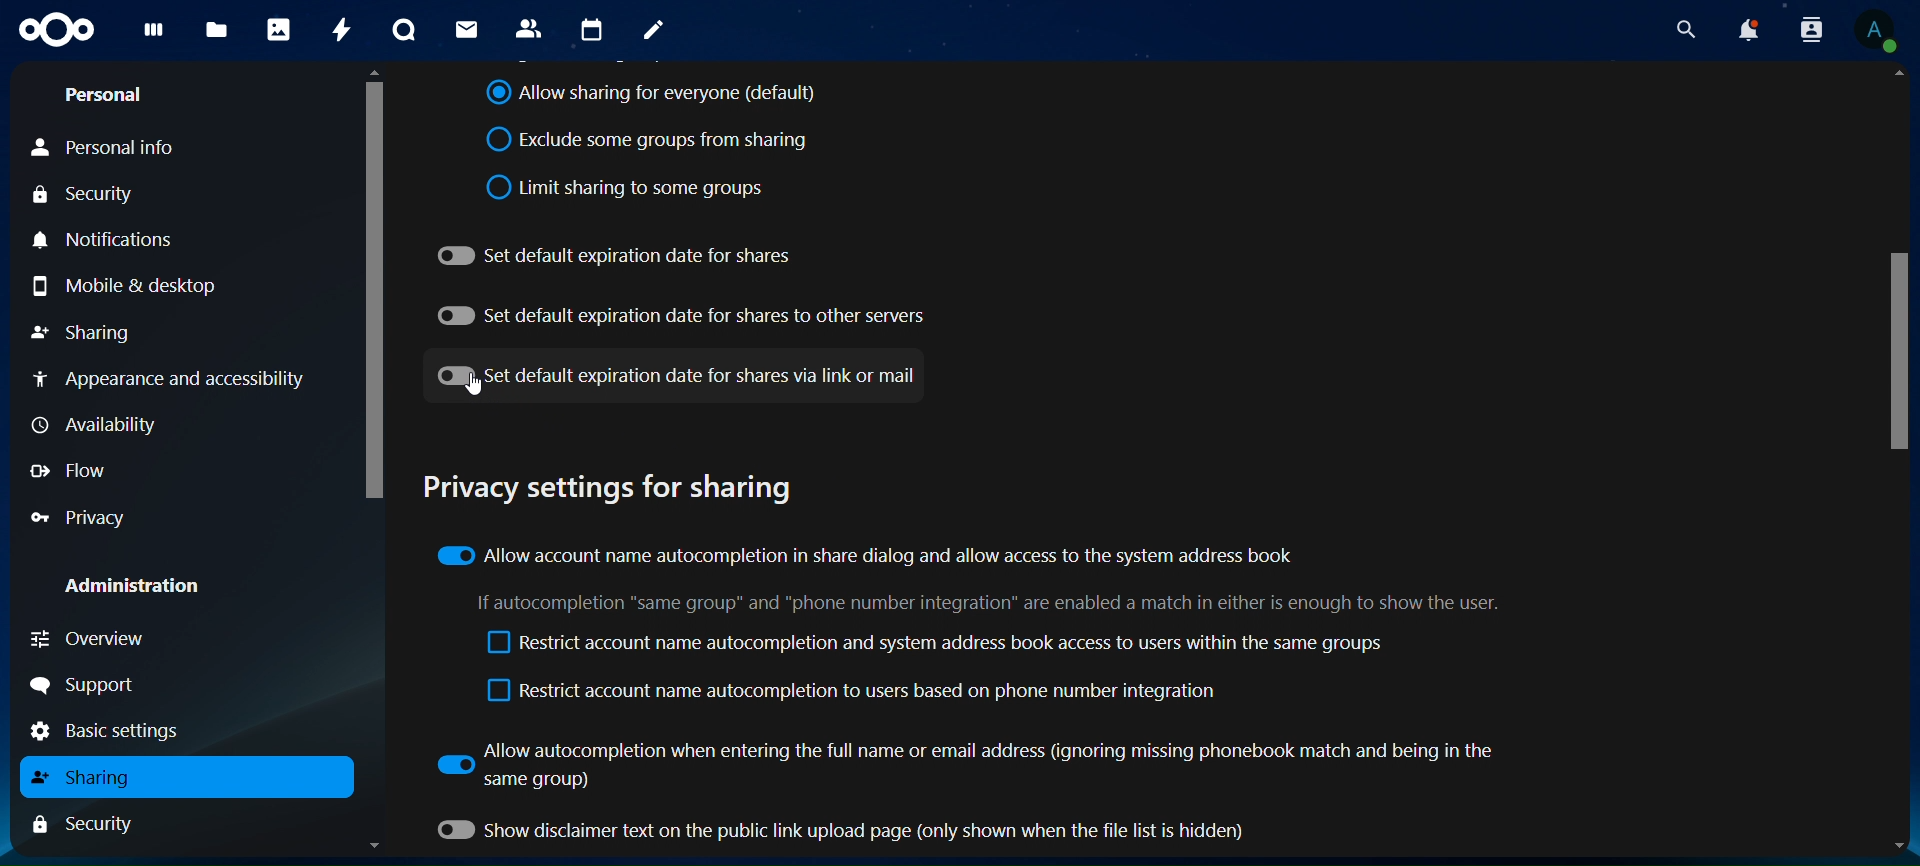 This screenshot has height=866, width=1920. I want to click on icon, so click(54, 32).